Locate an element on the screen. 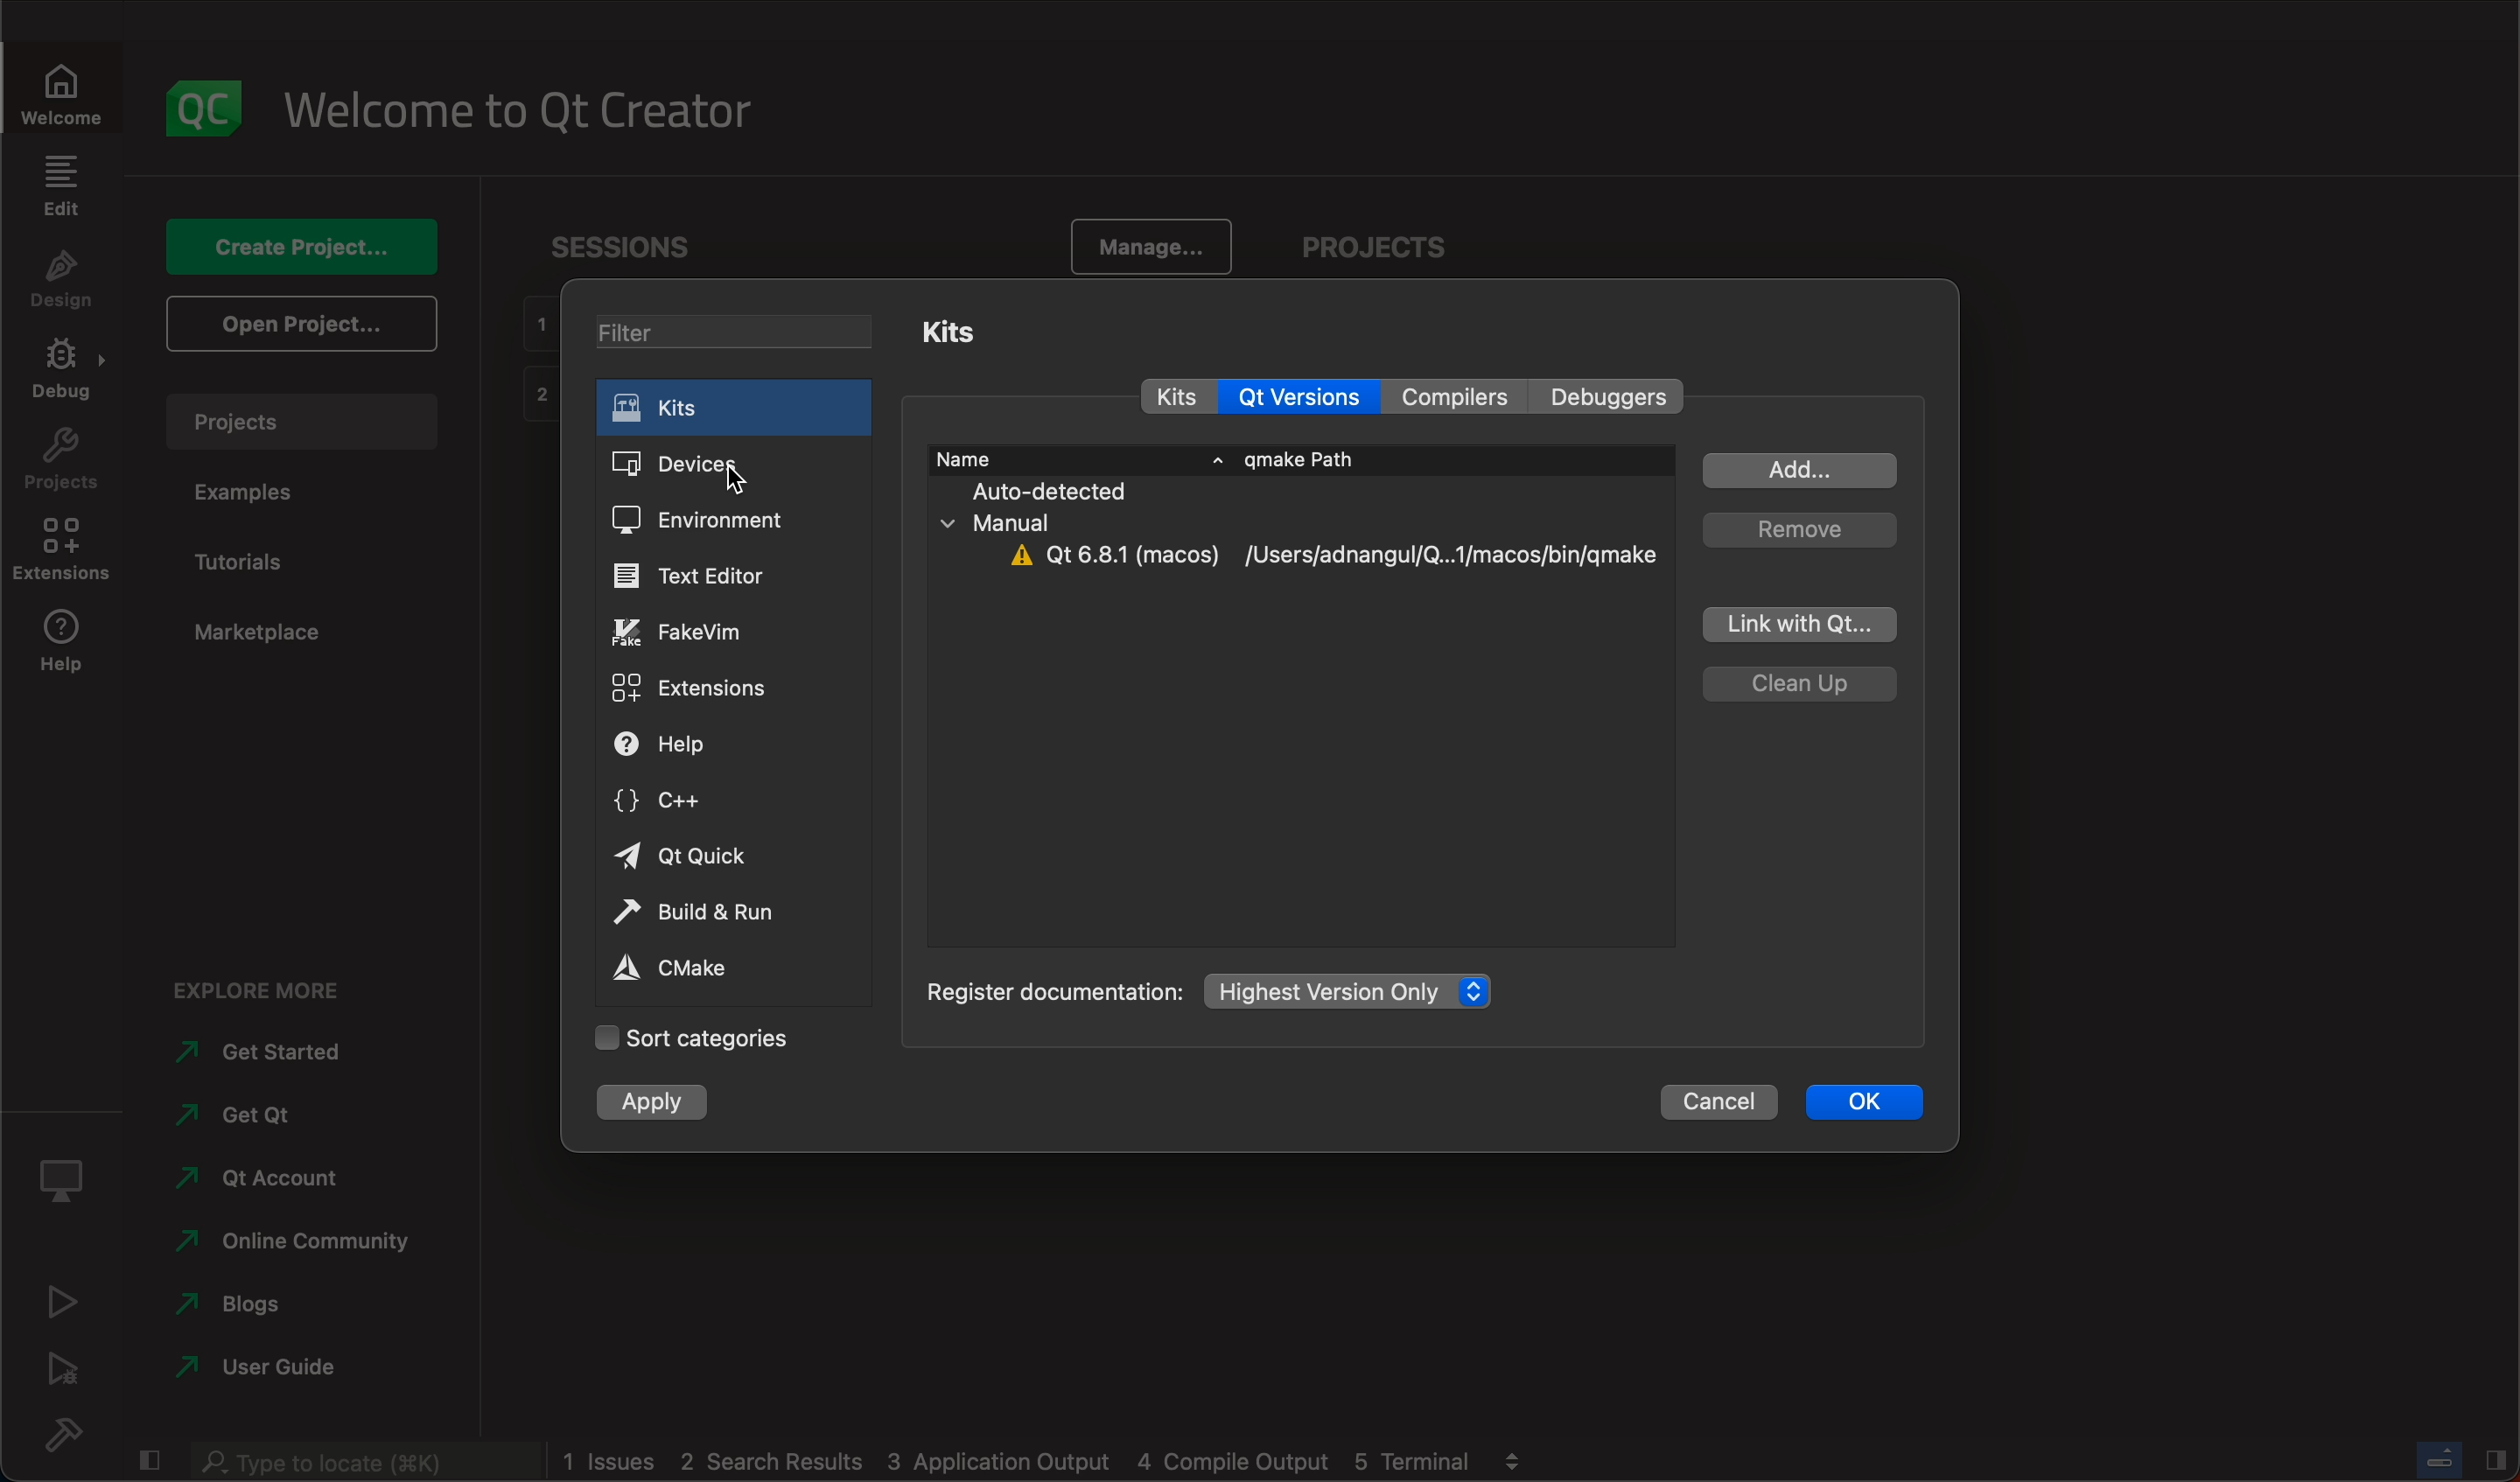  marketplace is located at coordinates (265, 635).